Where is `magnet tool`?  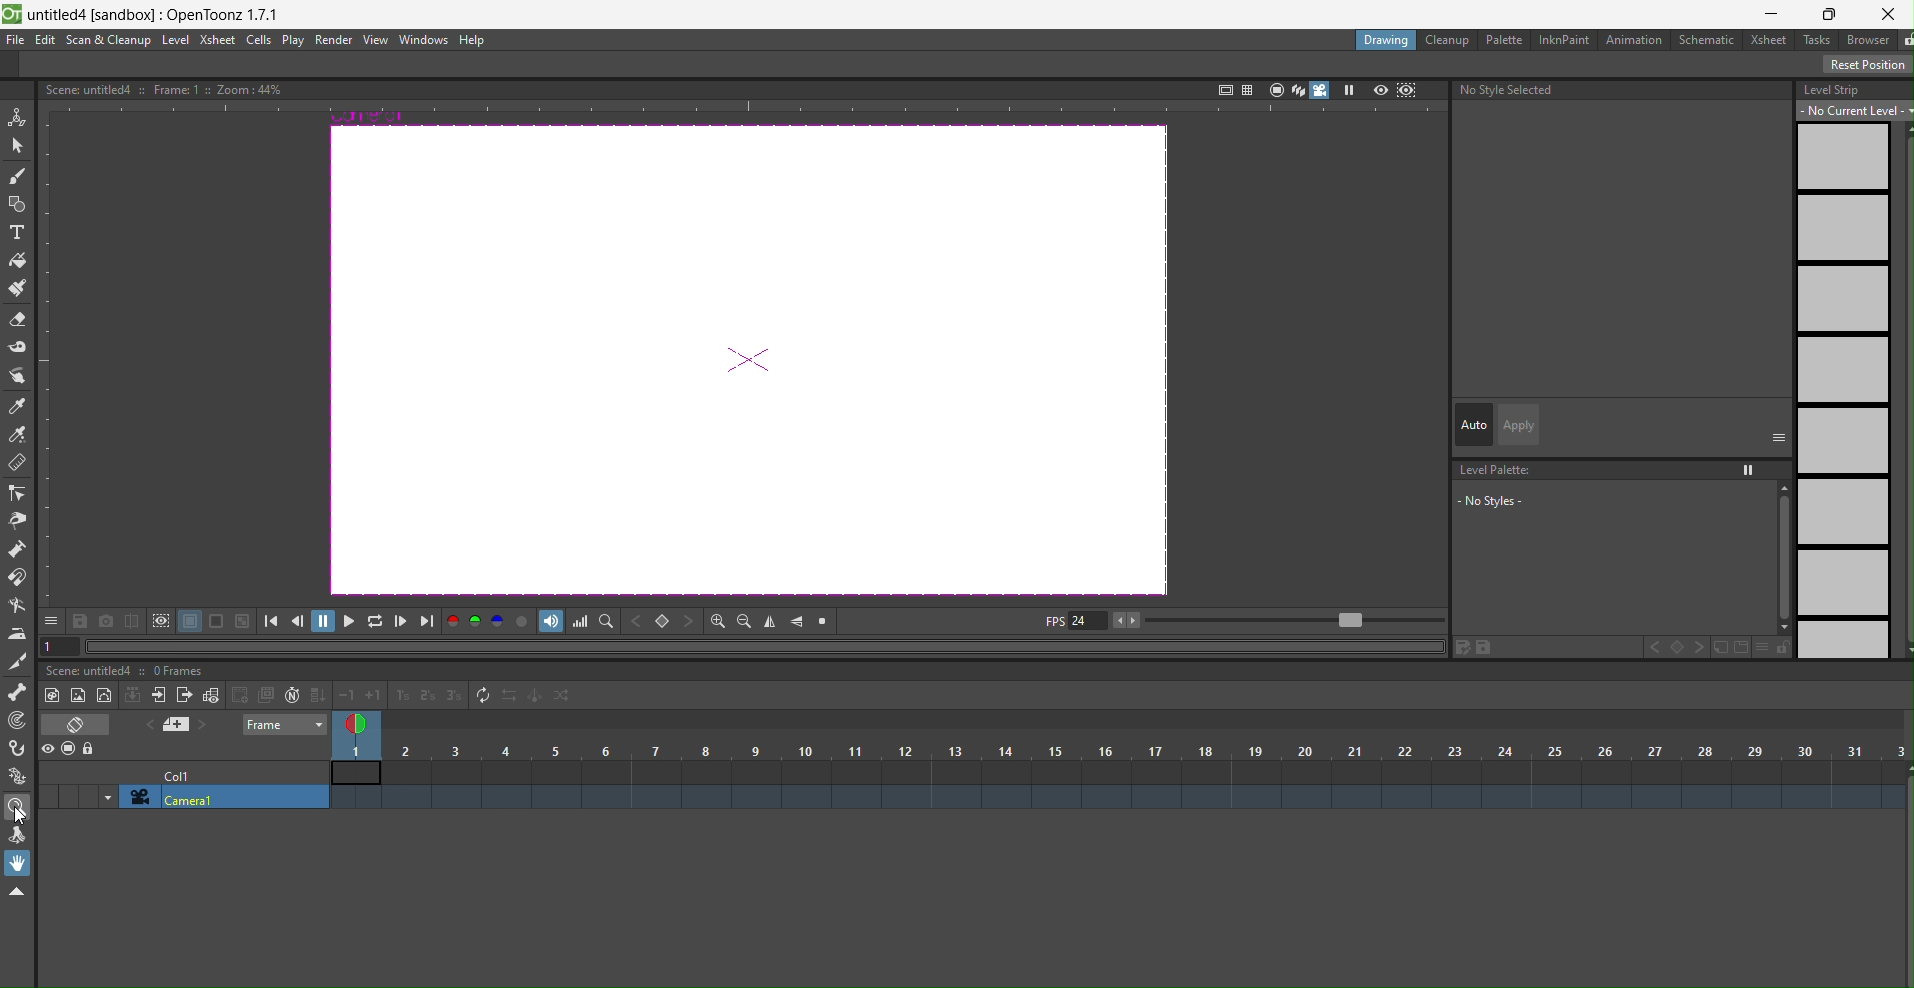
magnet tool is located at coordinates (19, 579).